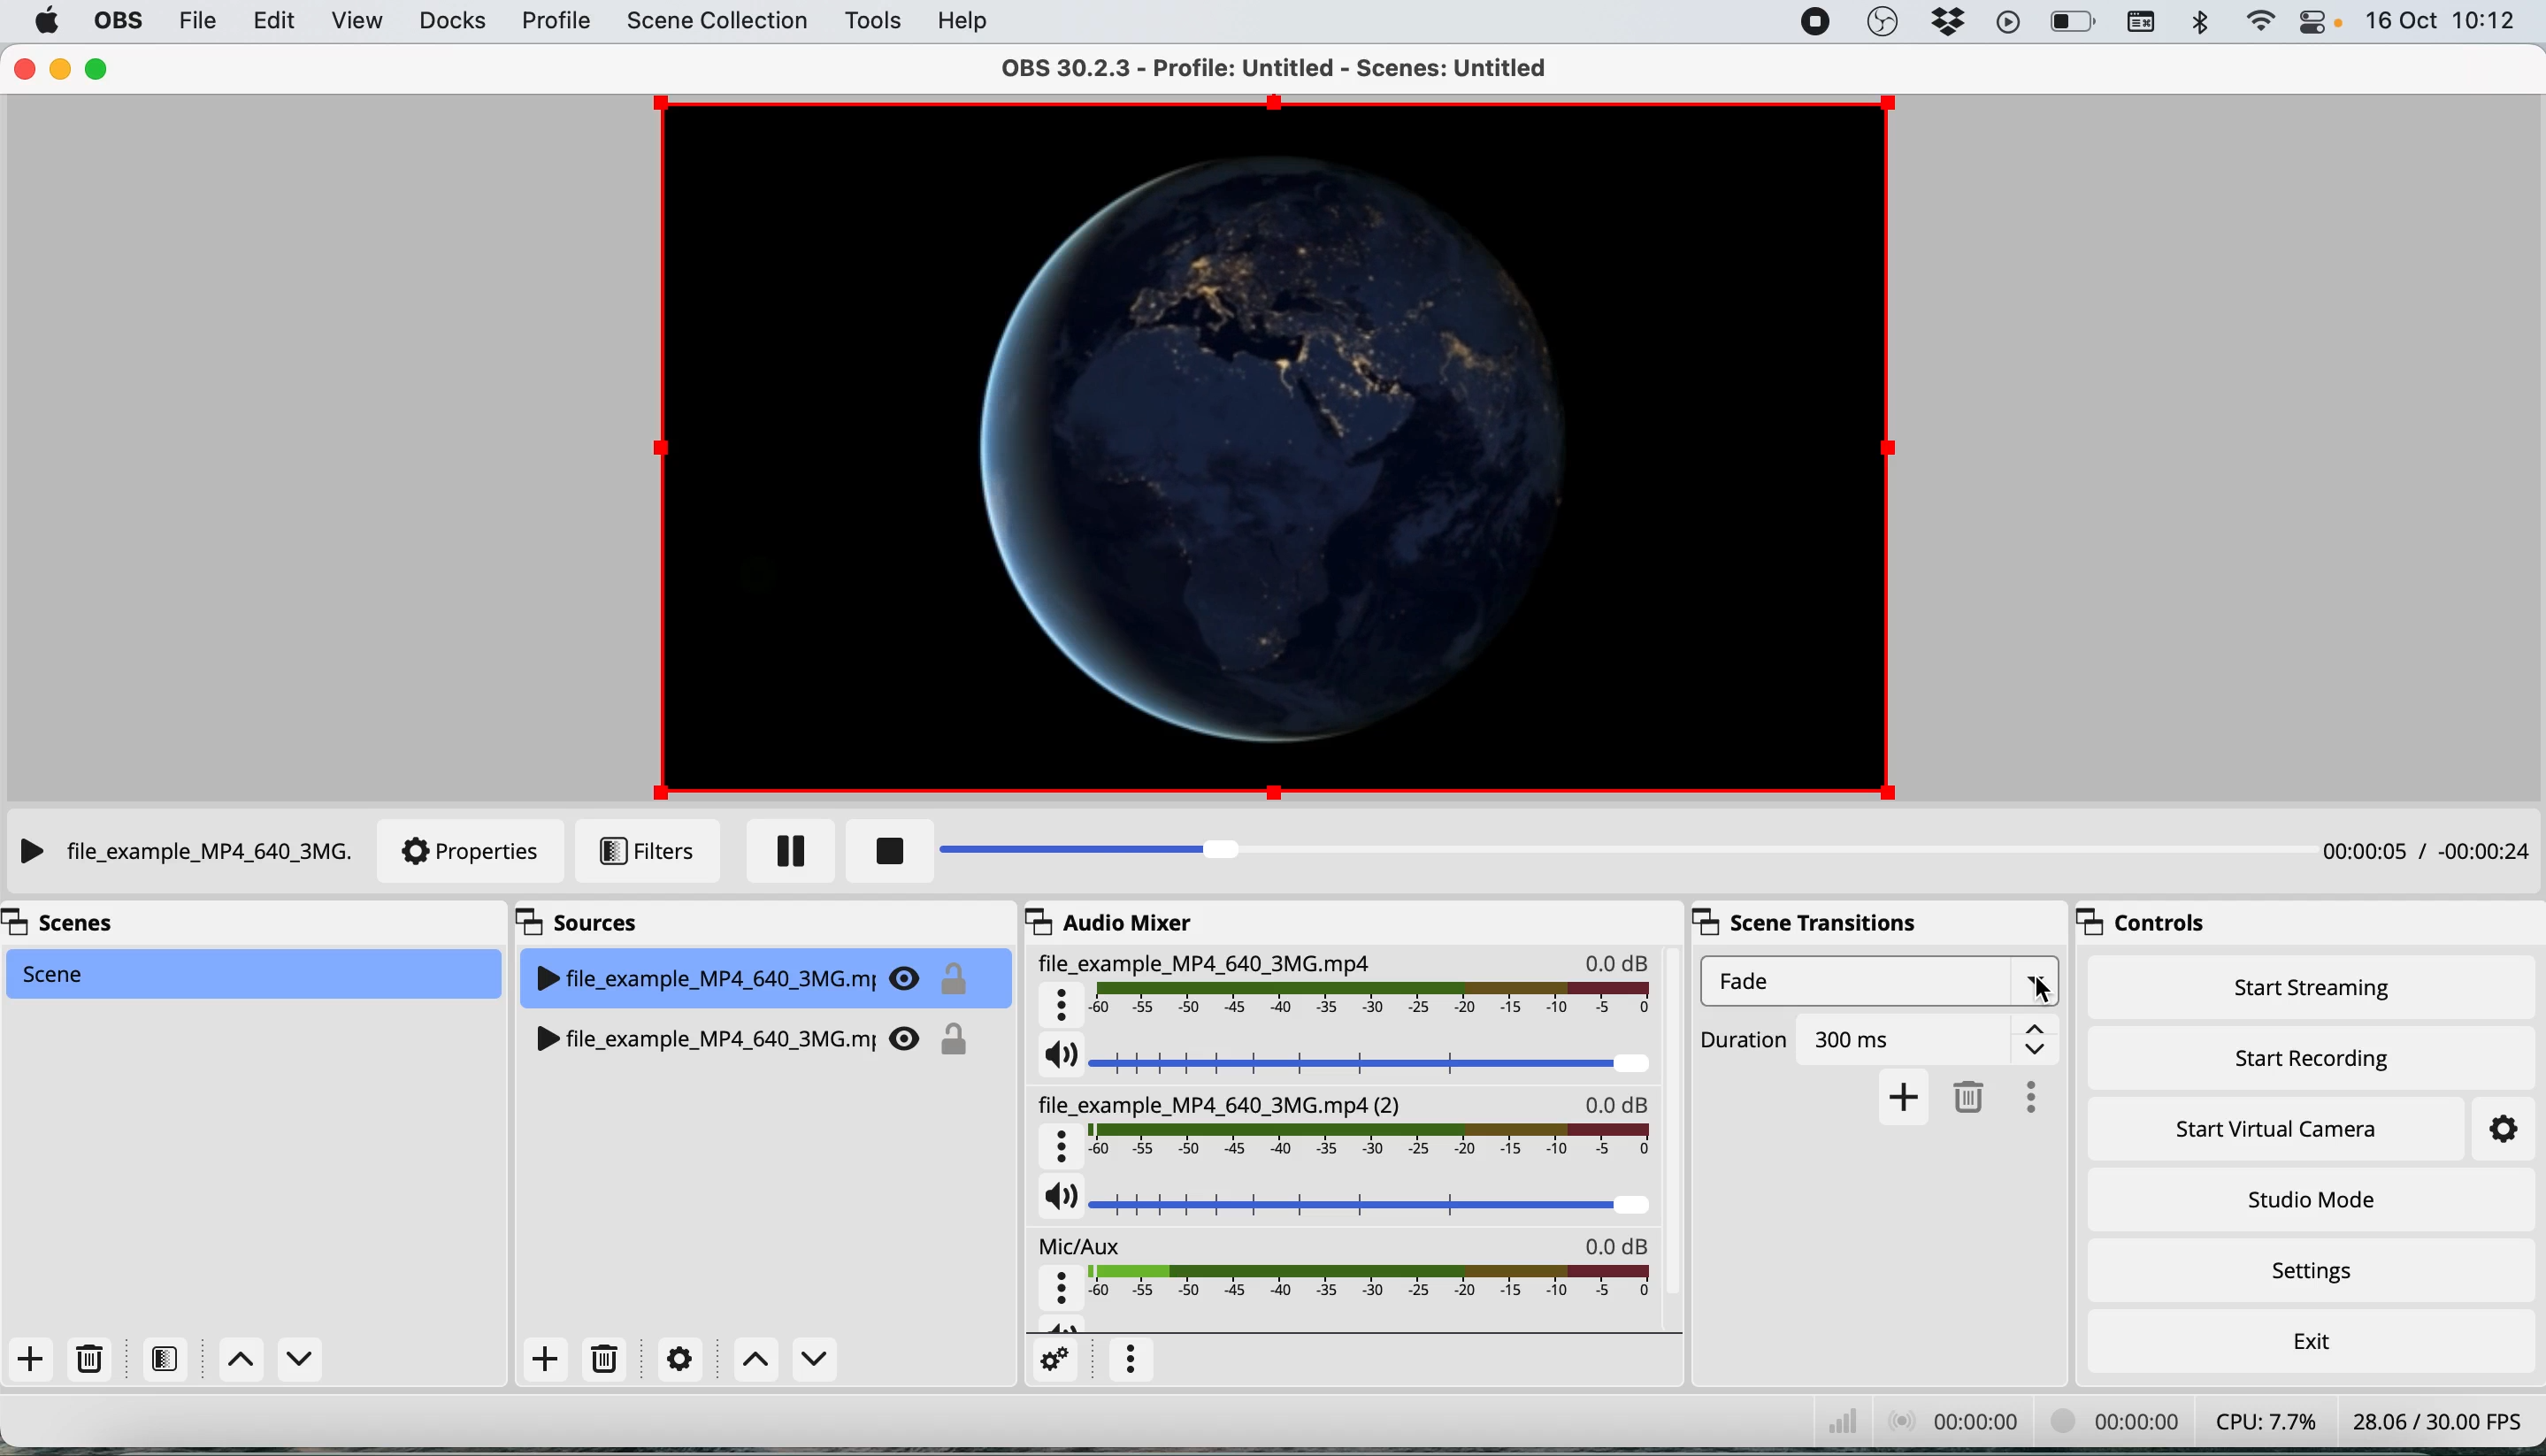  What do you see at coordinates (1350, 1275) in the screenshot?
I see `mic aux audio` at bounding box center [1350, 1275].